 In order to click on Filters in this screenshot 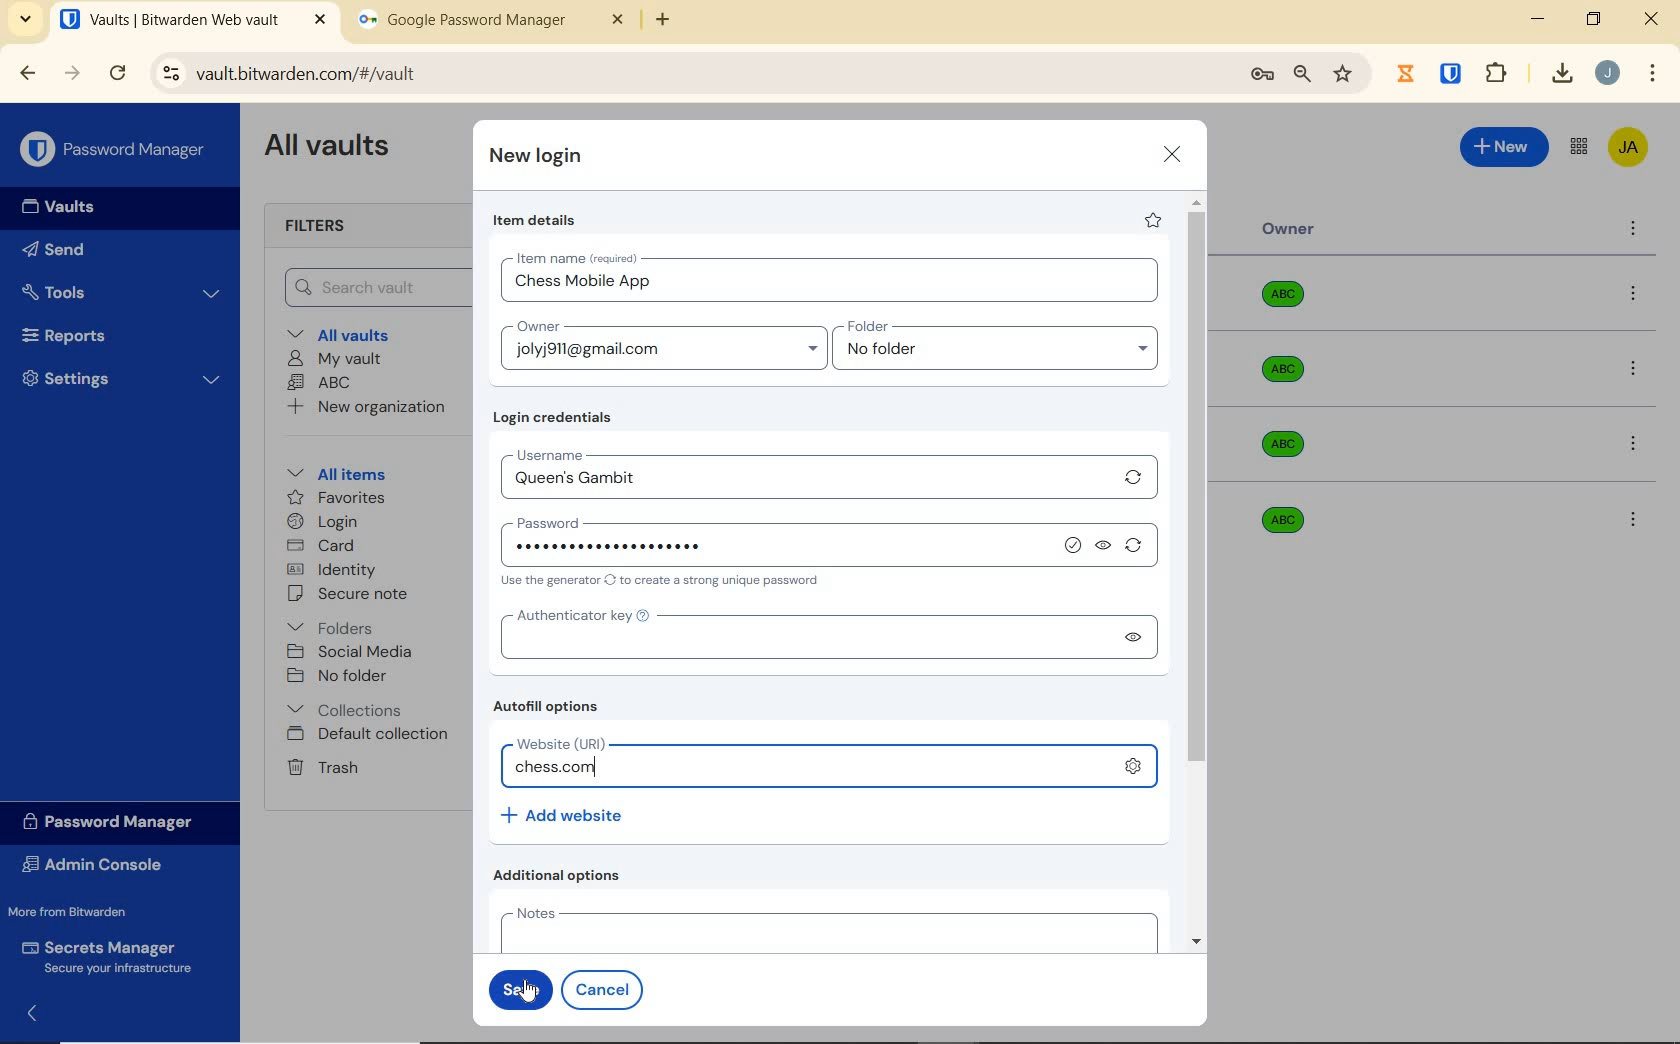, I will do `click(322, 227)`.